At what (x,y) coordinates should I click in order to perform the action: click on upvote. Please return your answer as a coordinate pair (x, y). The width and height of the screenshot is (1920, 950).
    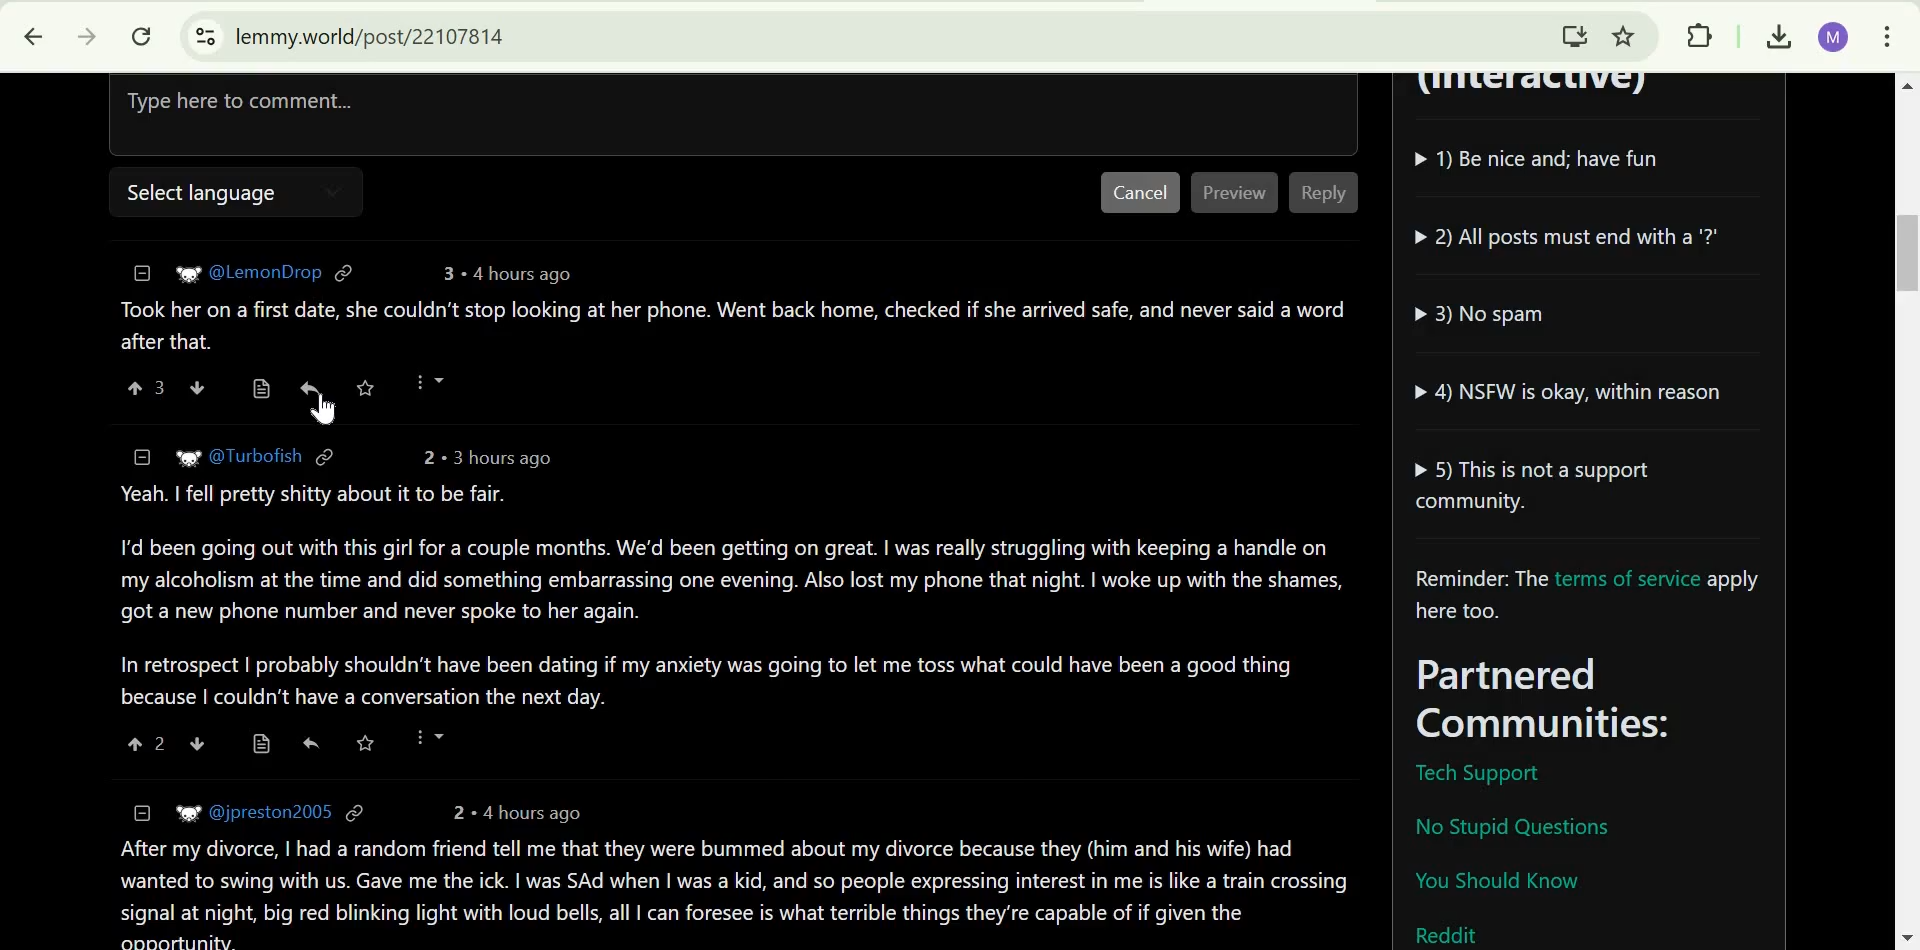
    Looking at the image, I should click on (147, 744).